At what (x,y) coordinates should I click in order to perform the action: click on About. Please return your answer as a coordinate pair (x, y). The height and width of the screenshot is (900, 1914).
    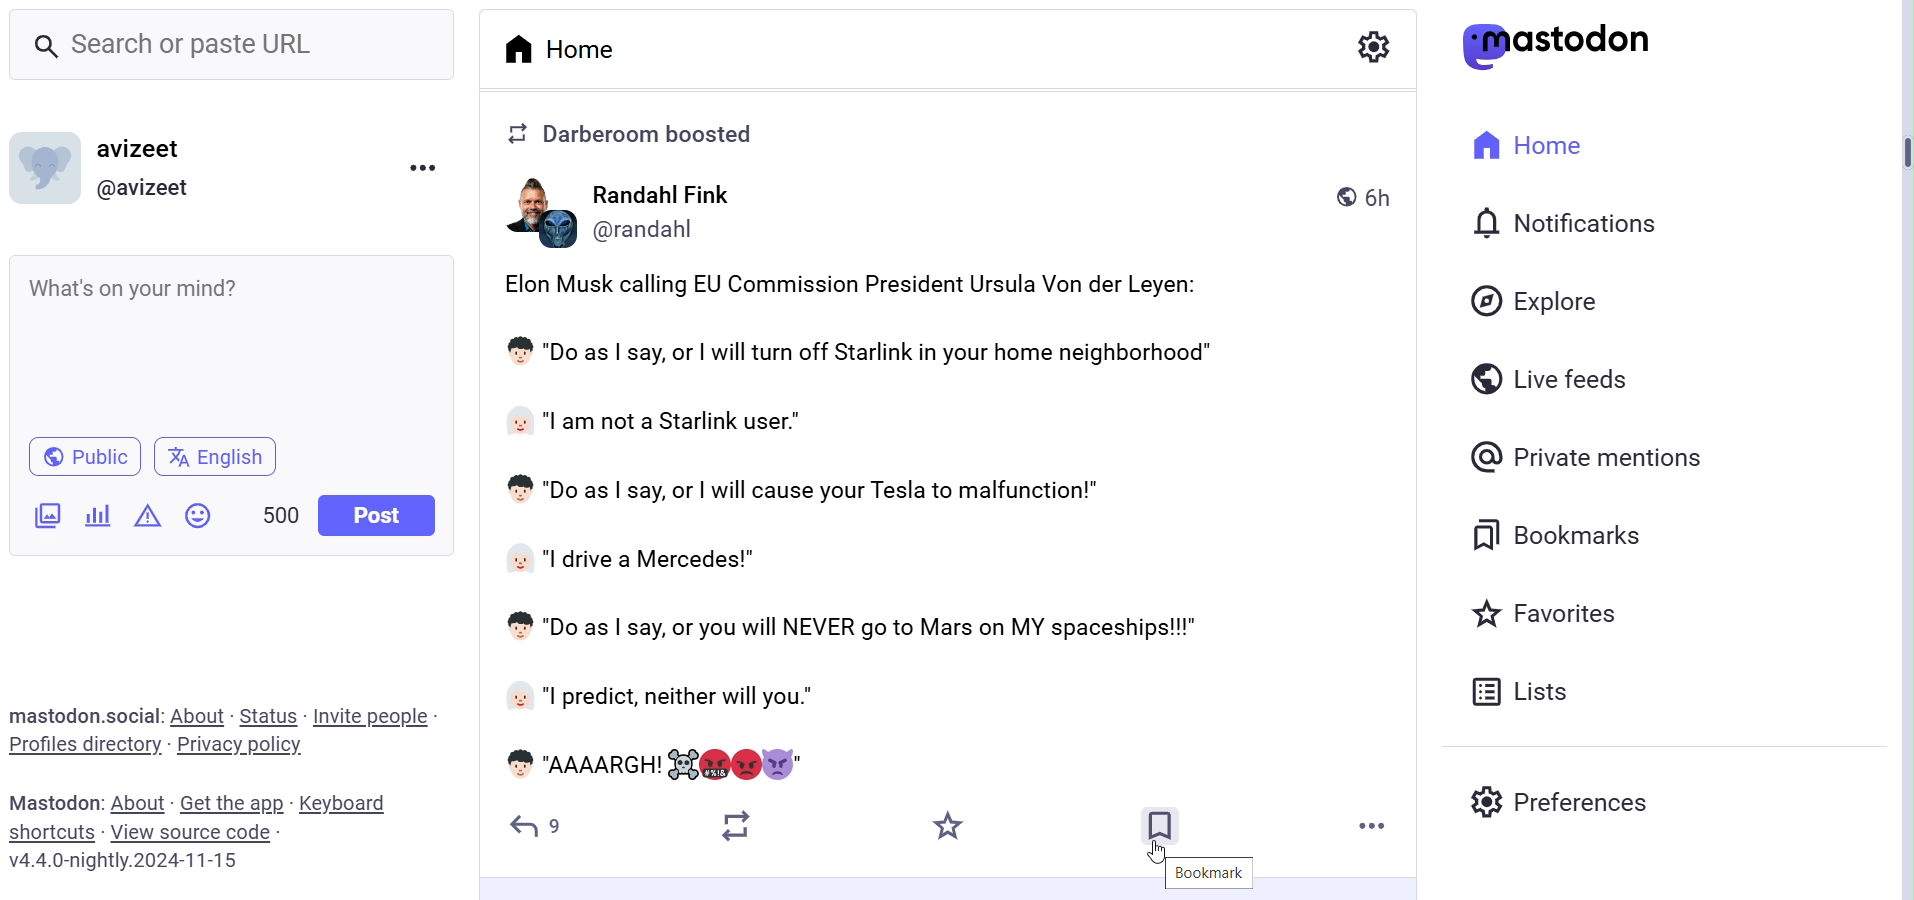
    Looking at the image, I should click on (197, 716).